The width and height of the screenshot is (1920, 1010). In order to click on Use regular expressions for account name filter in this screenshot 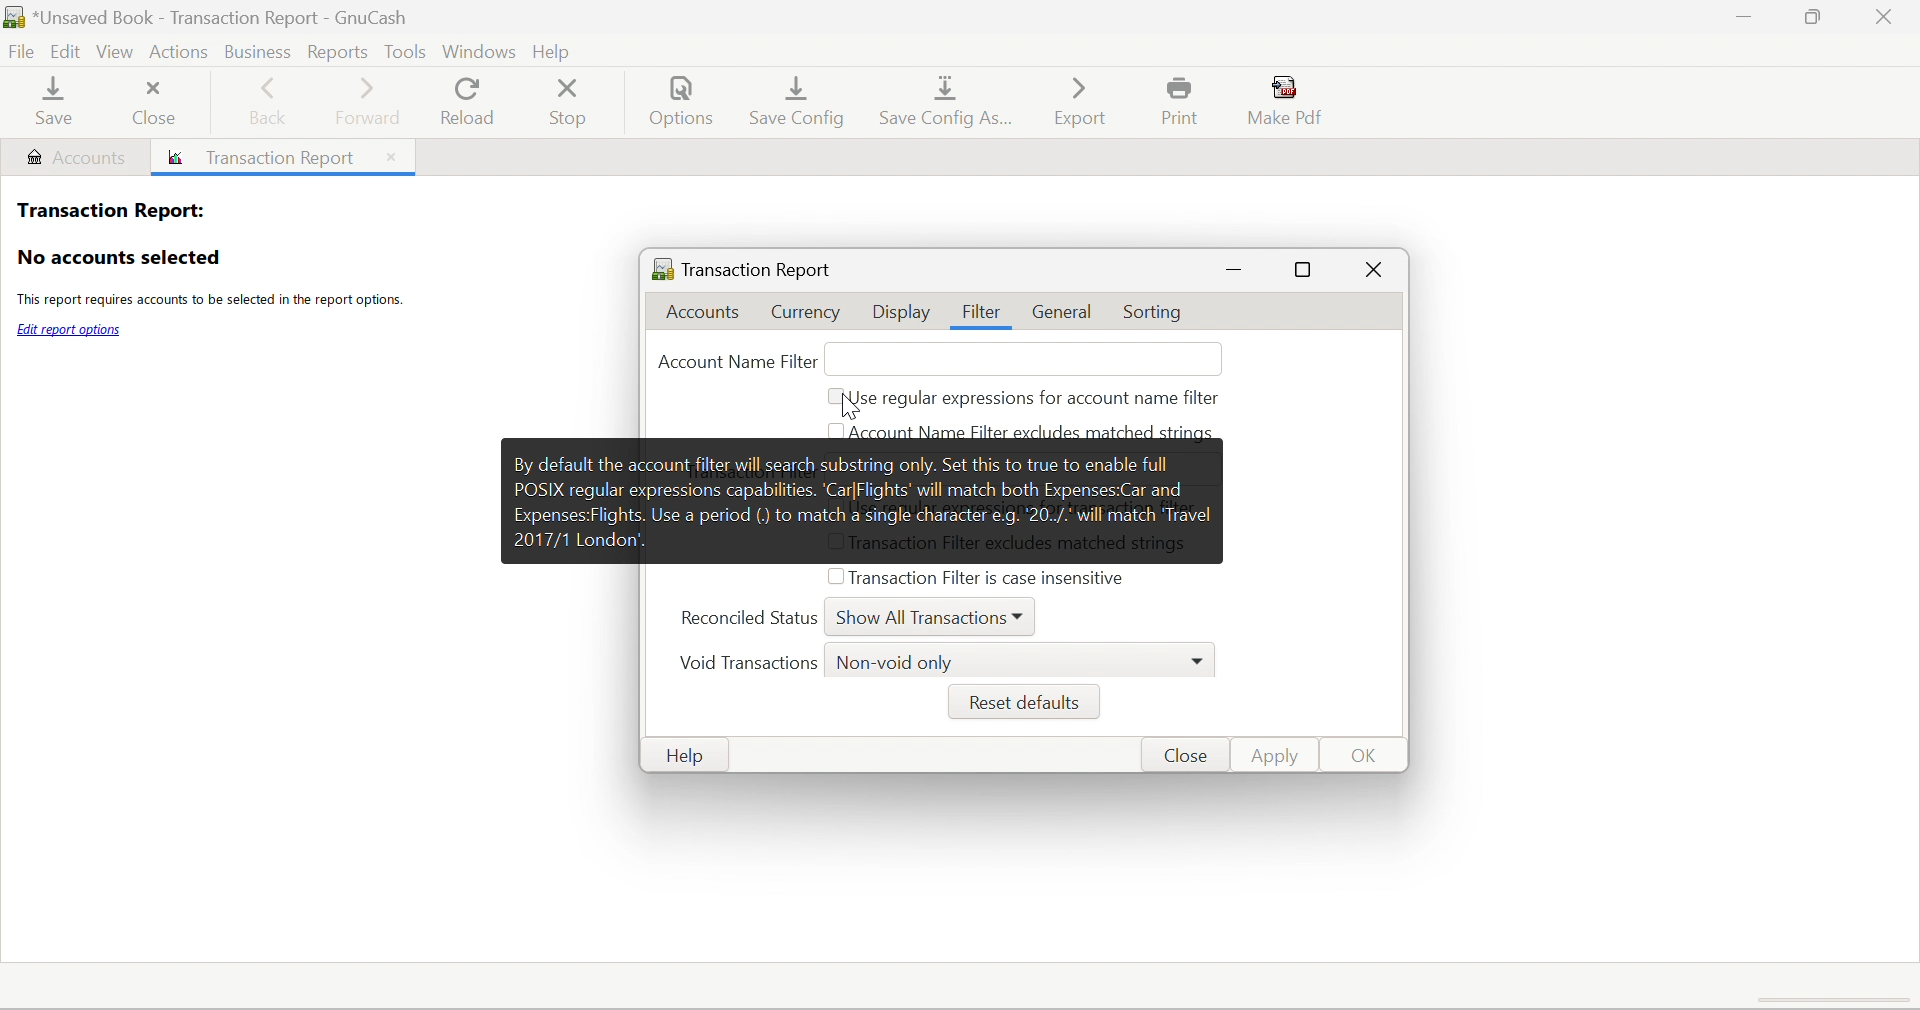, I will do `click(1037, 400)`.